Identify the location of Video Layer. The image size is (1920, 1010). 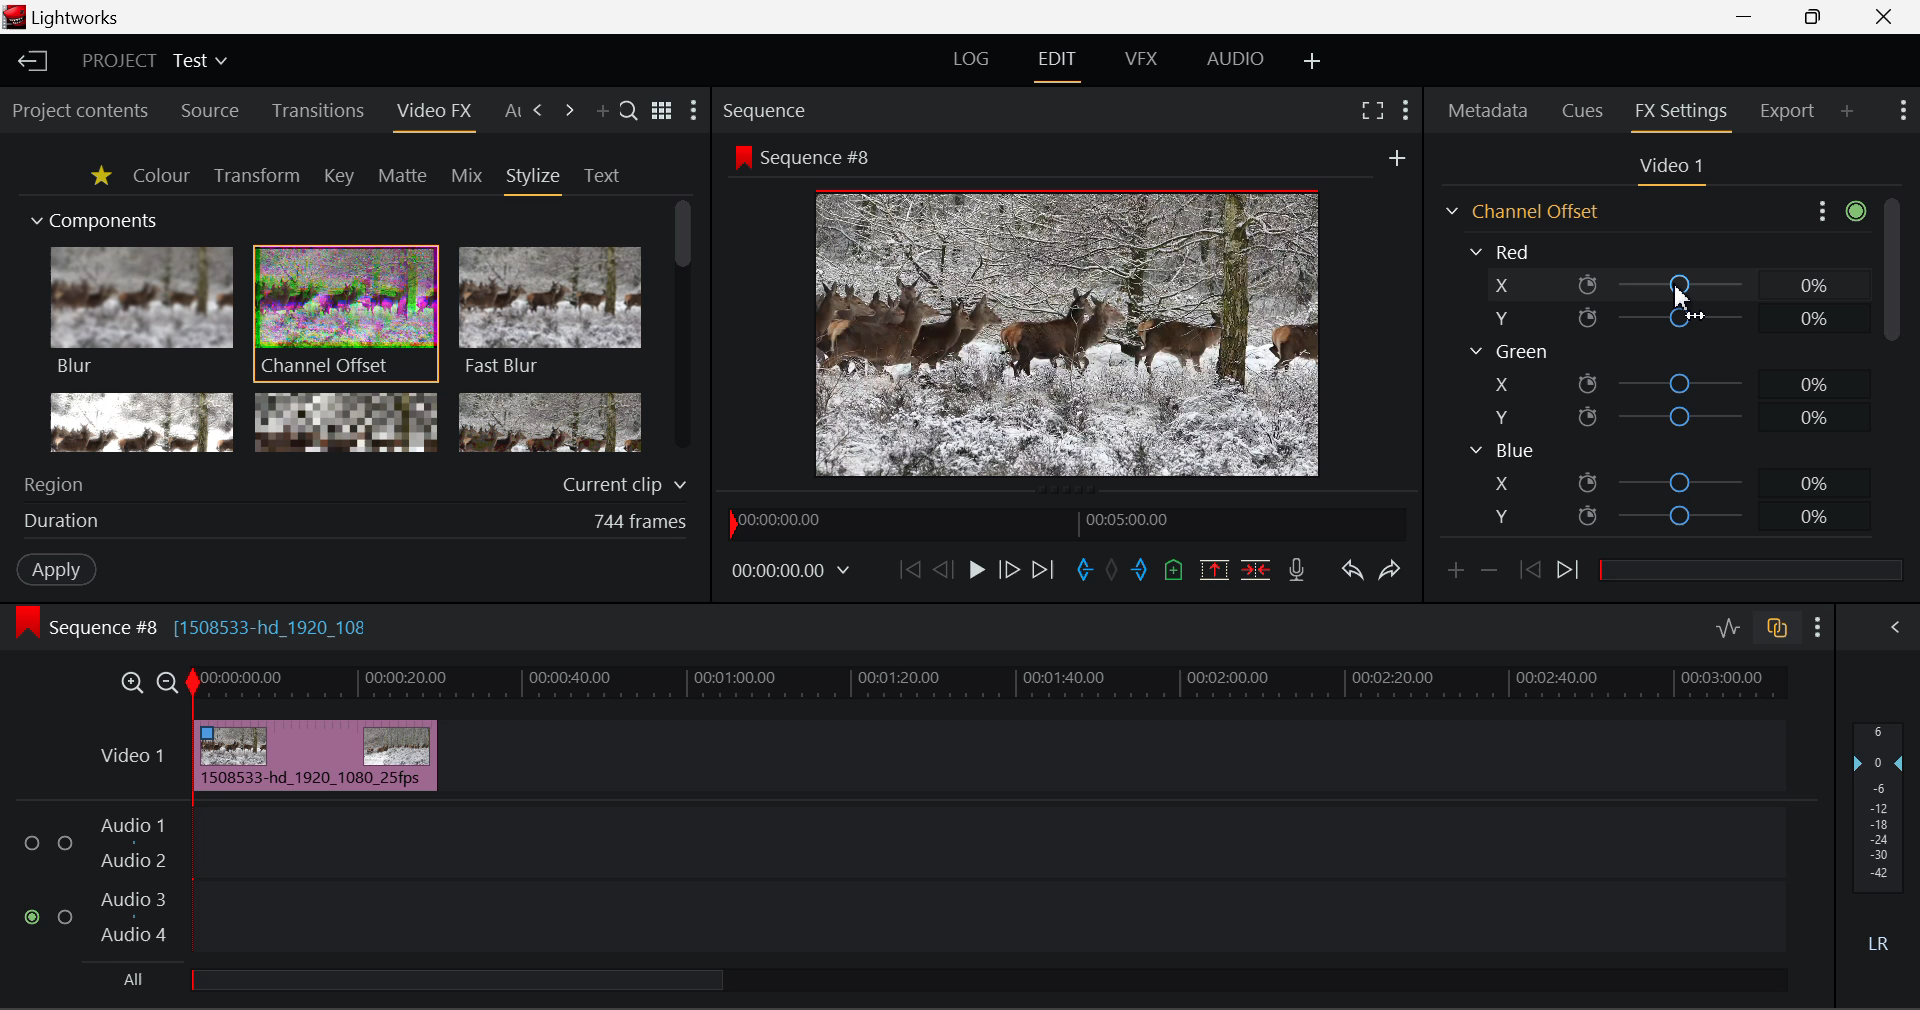
(134, 760).